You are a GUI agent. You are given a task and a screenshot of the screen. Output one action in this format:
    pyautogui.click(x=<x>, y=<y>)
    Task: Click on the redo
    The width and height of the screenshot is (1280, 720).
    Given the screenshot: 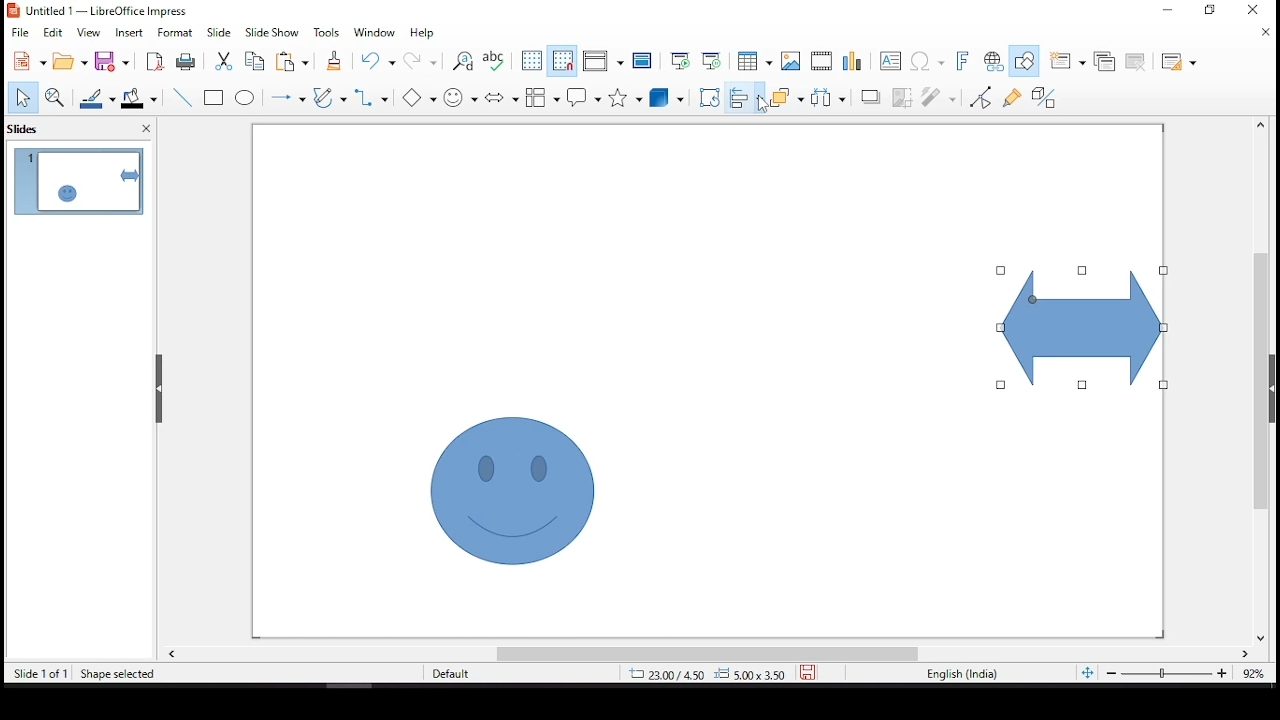 What is the action you would take?
    pyautogui.click(x=422, y=65)
    